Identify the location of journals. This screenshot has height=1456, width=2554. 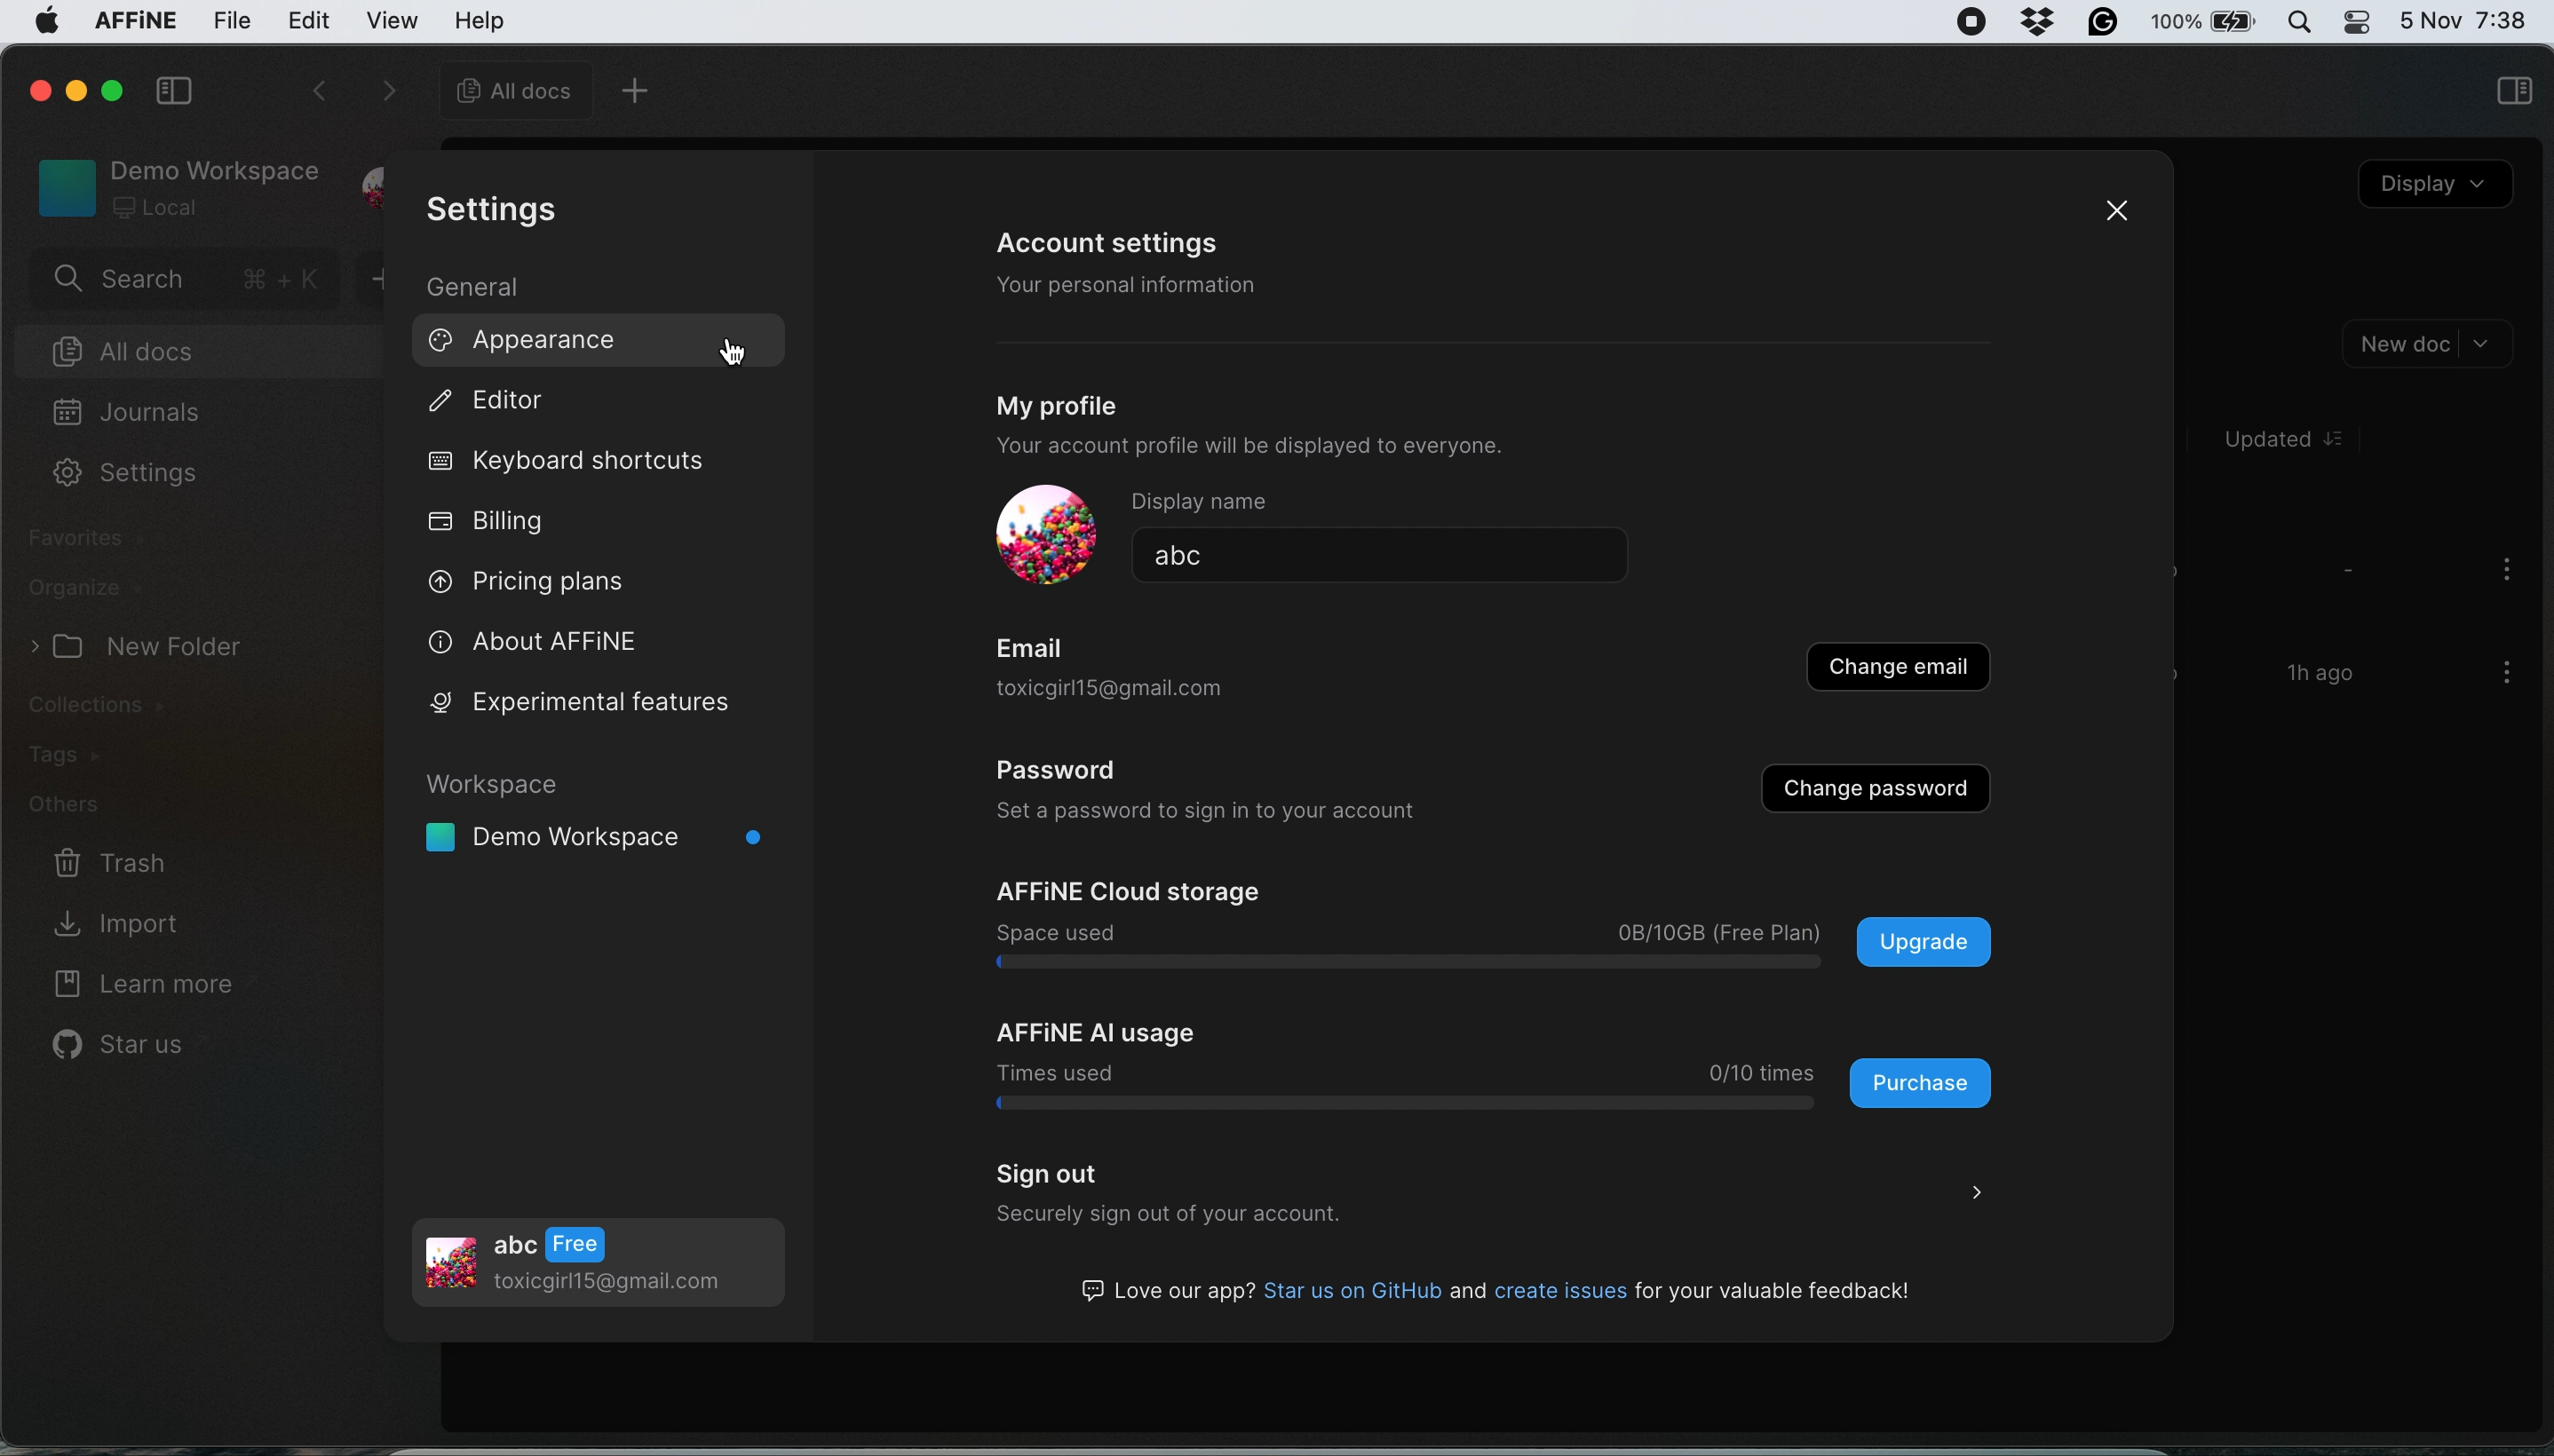
(131, 414).